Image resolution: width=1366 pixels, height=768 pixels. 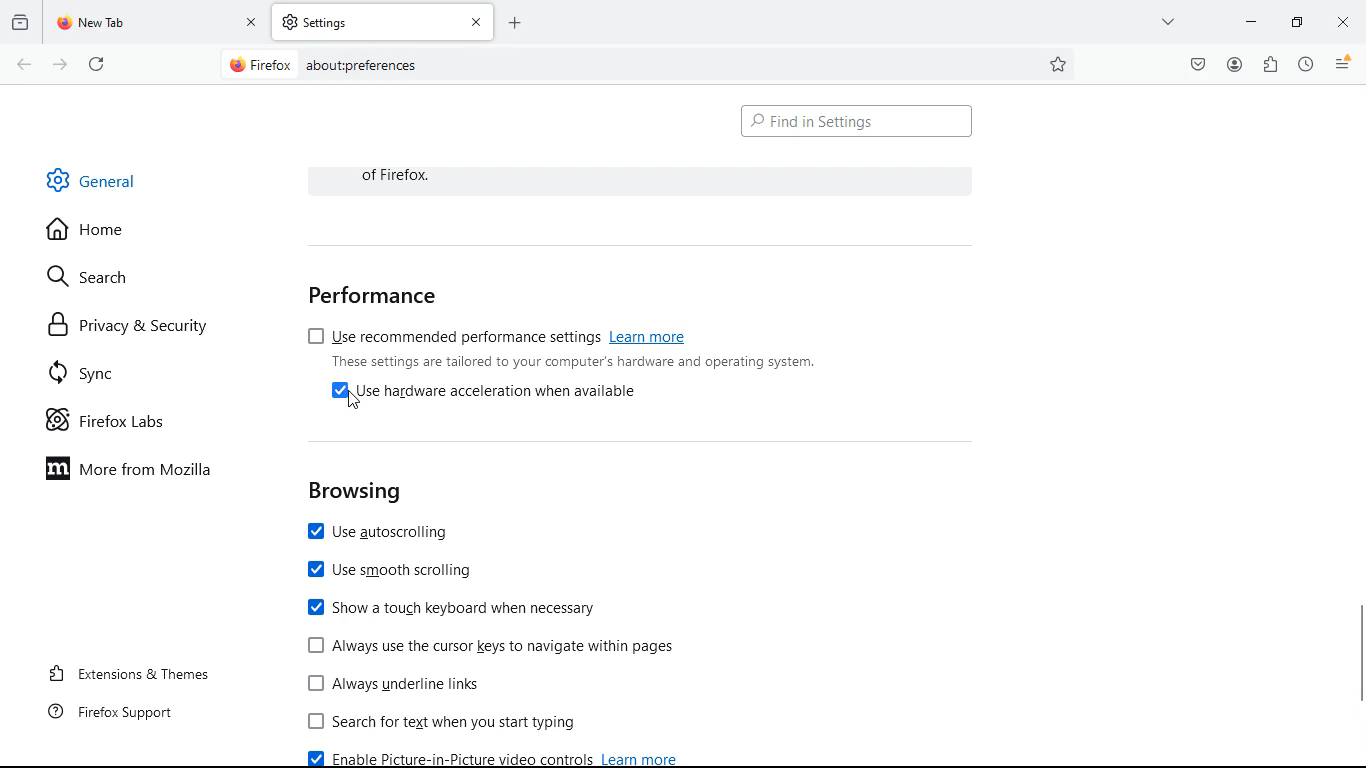 I want to click on profile, so click(x=1234, y=64).